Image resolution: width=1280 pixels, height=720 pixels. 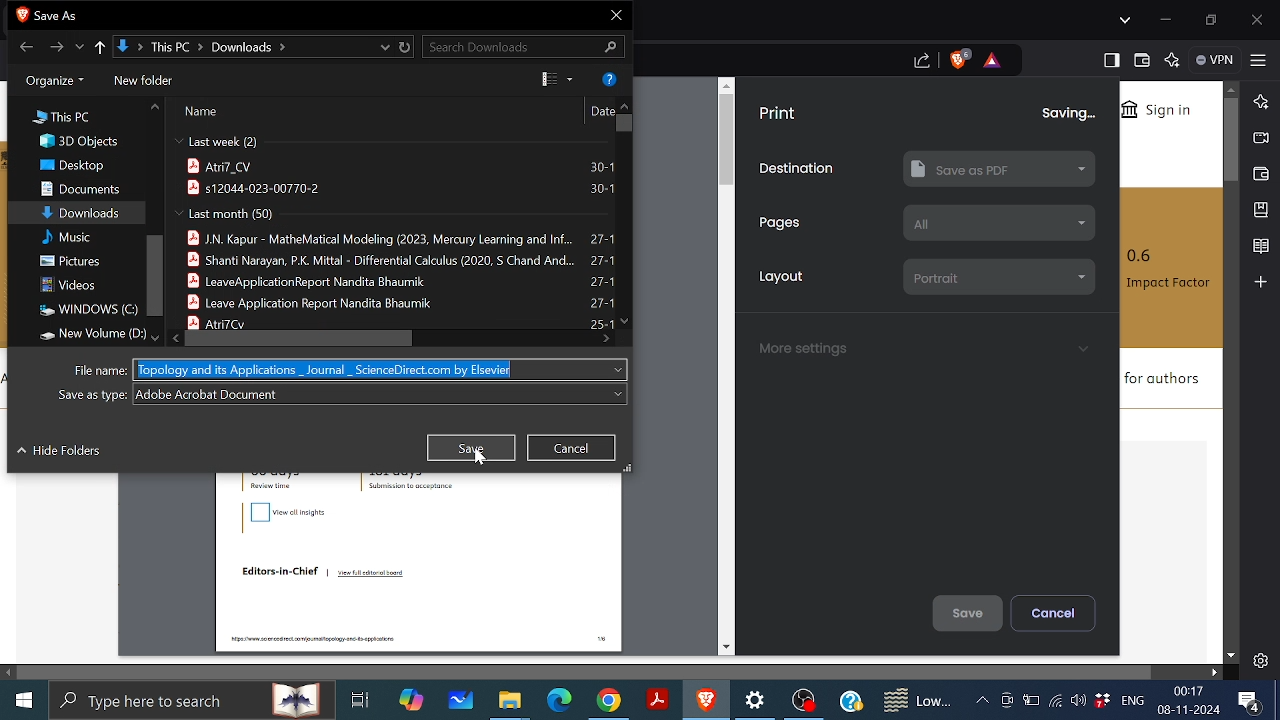 I want to click on vertical scrollbar, so click(x=726, y=138).